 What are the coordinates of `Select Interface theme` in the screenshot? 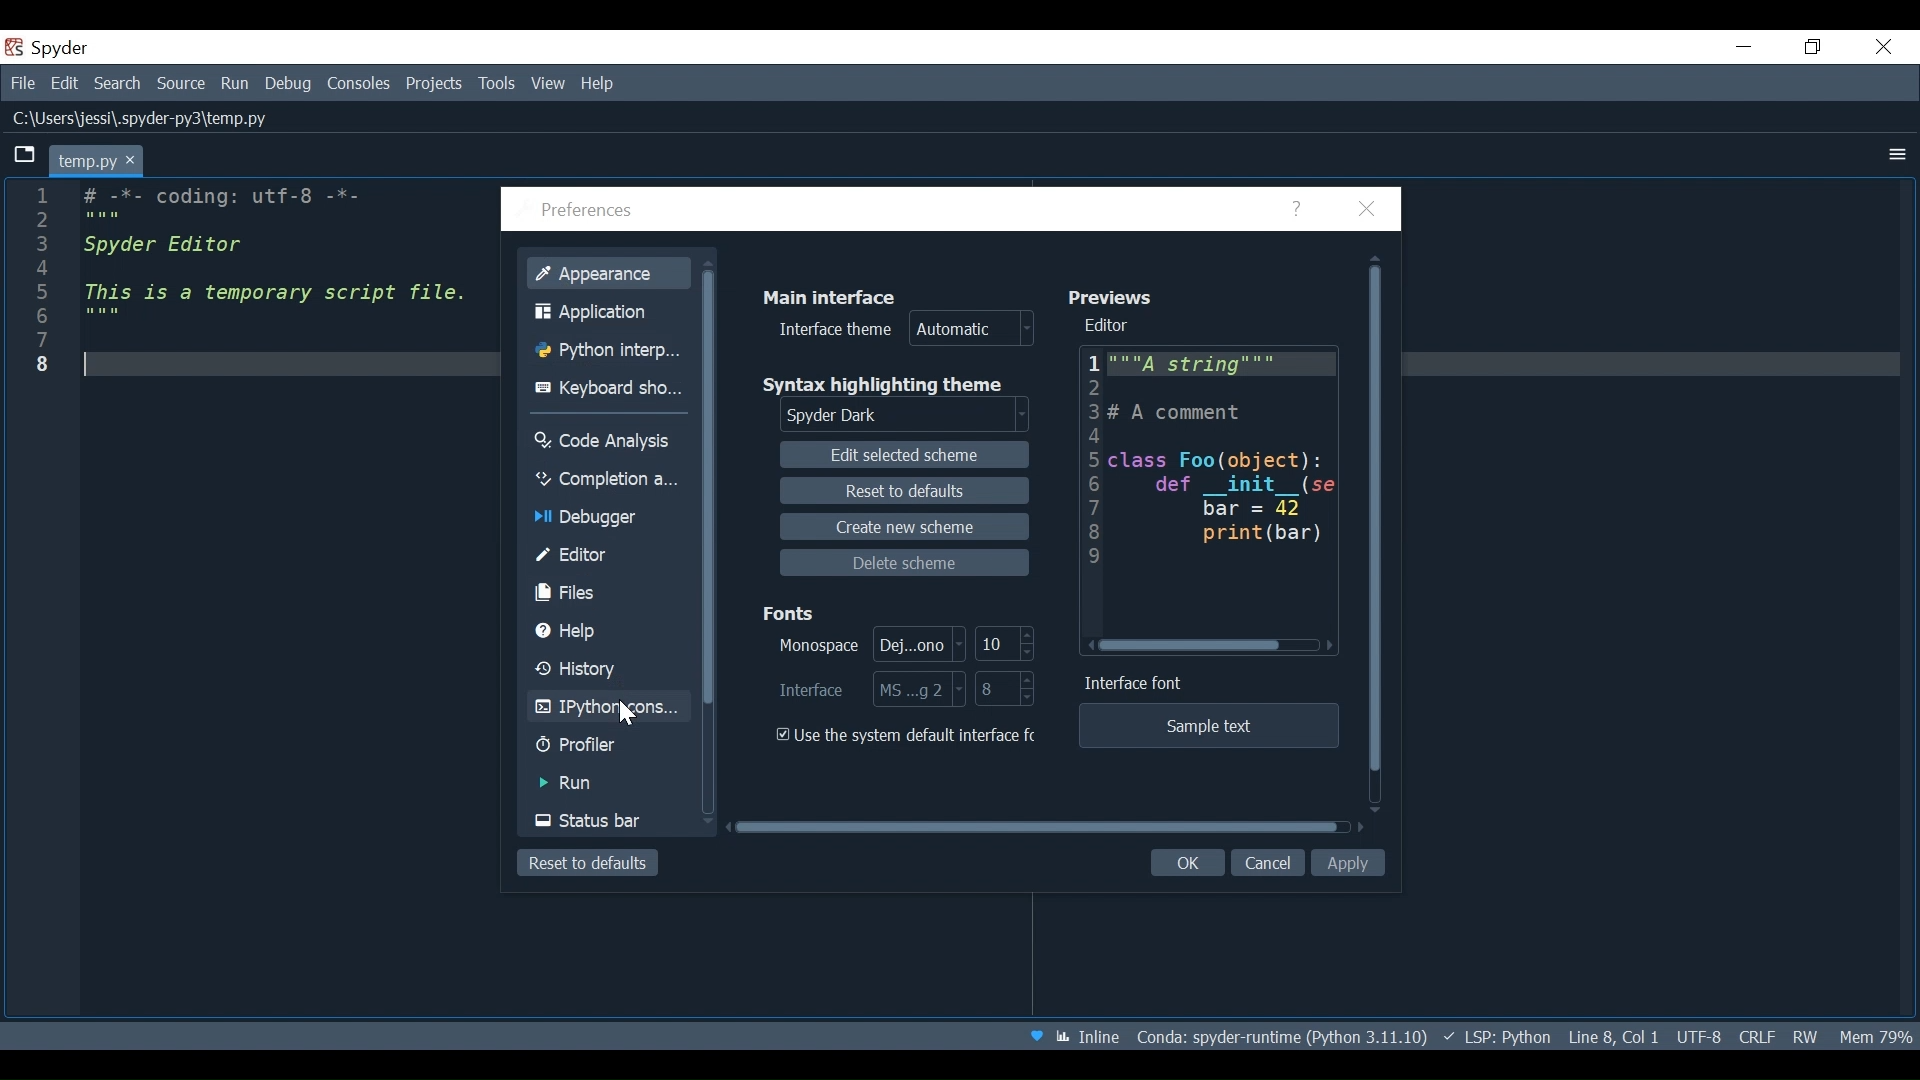 It's located at (899, 331).